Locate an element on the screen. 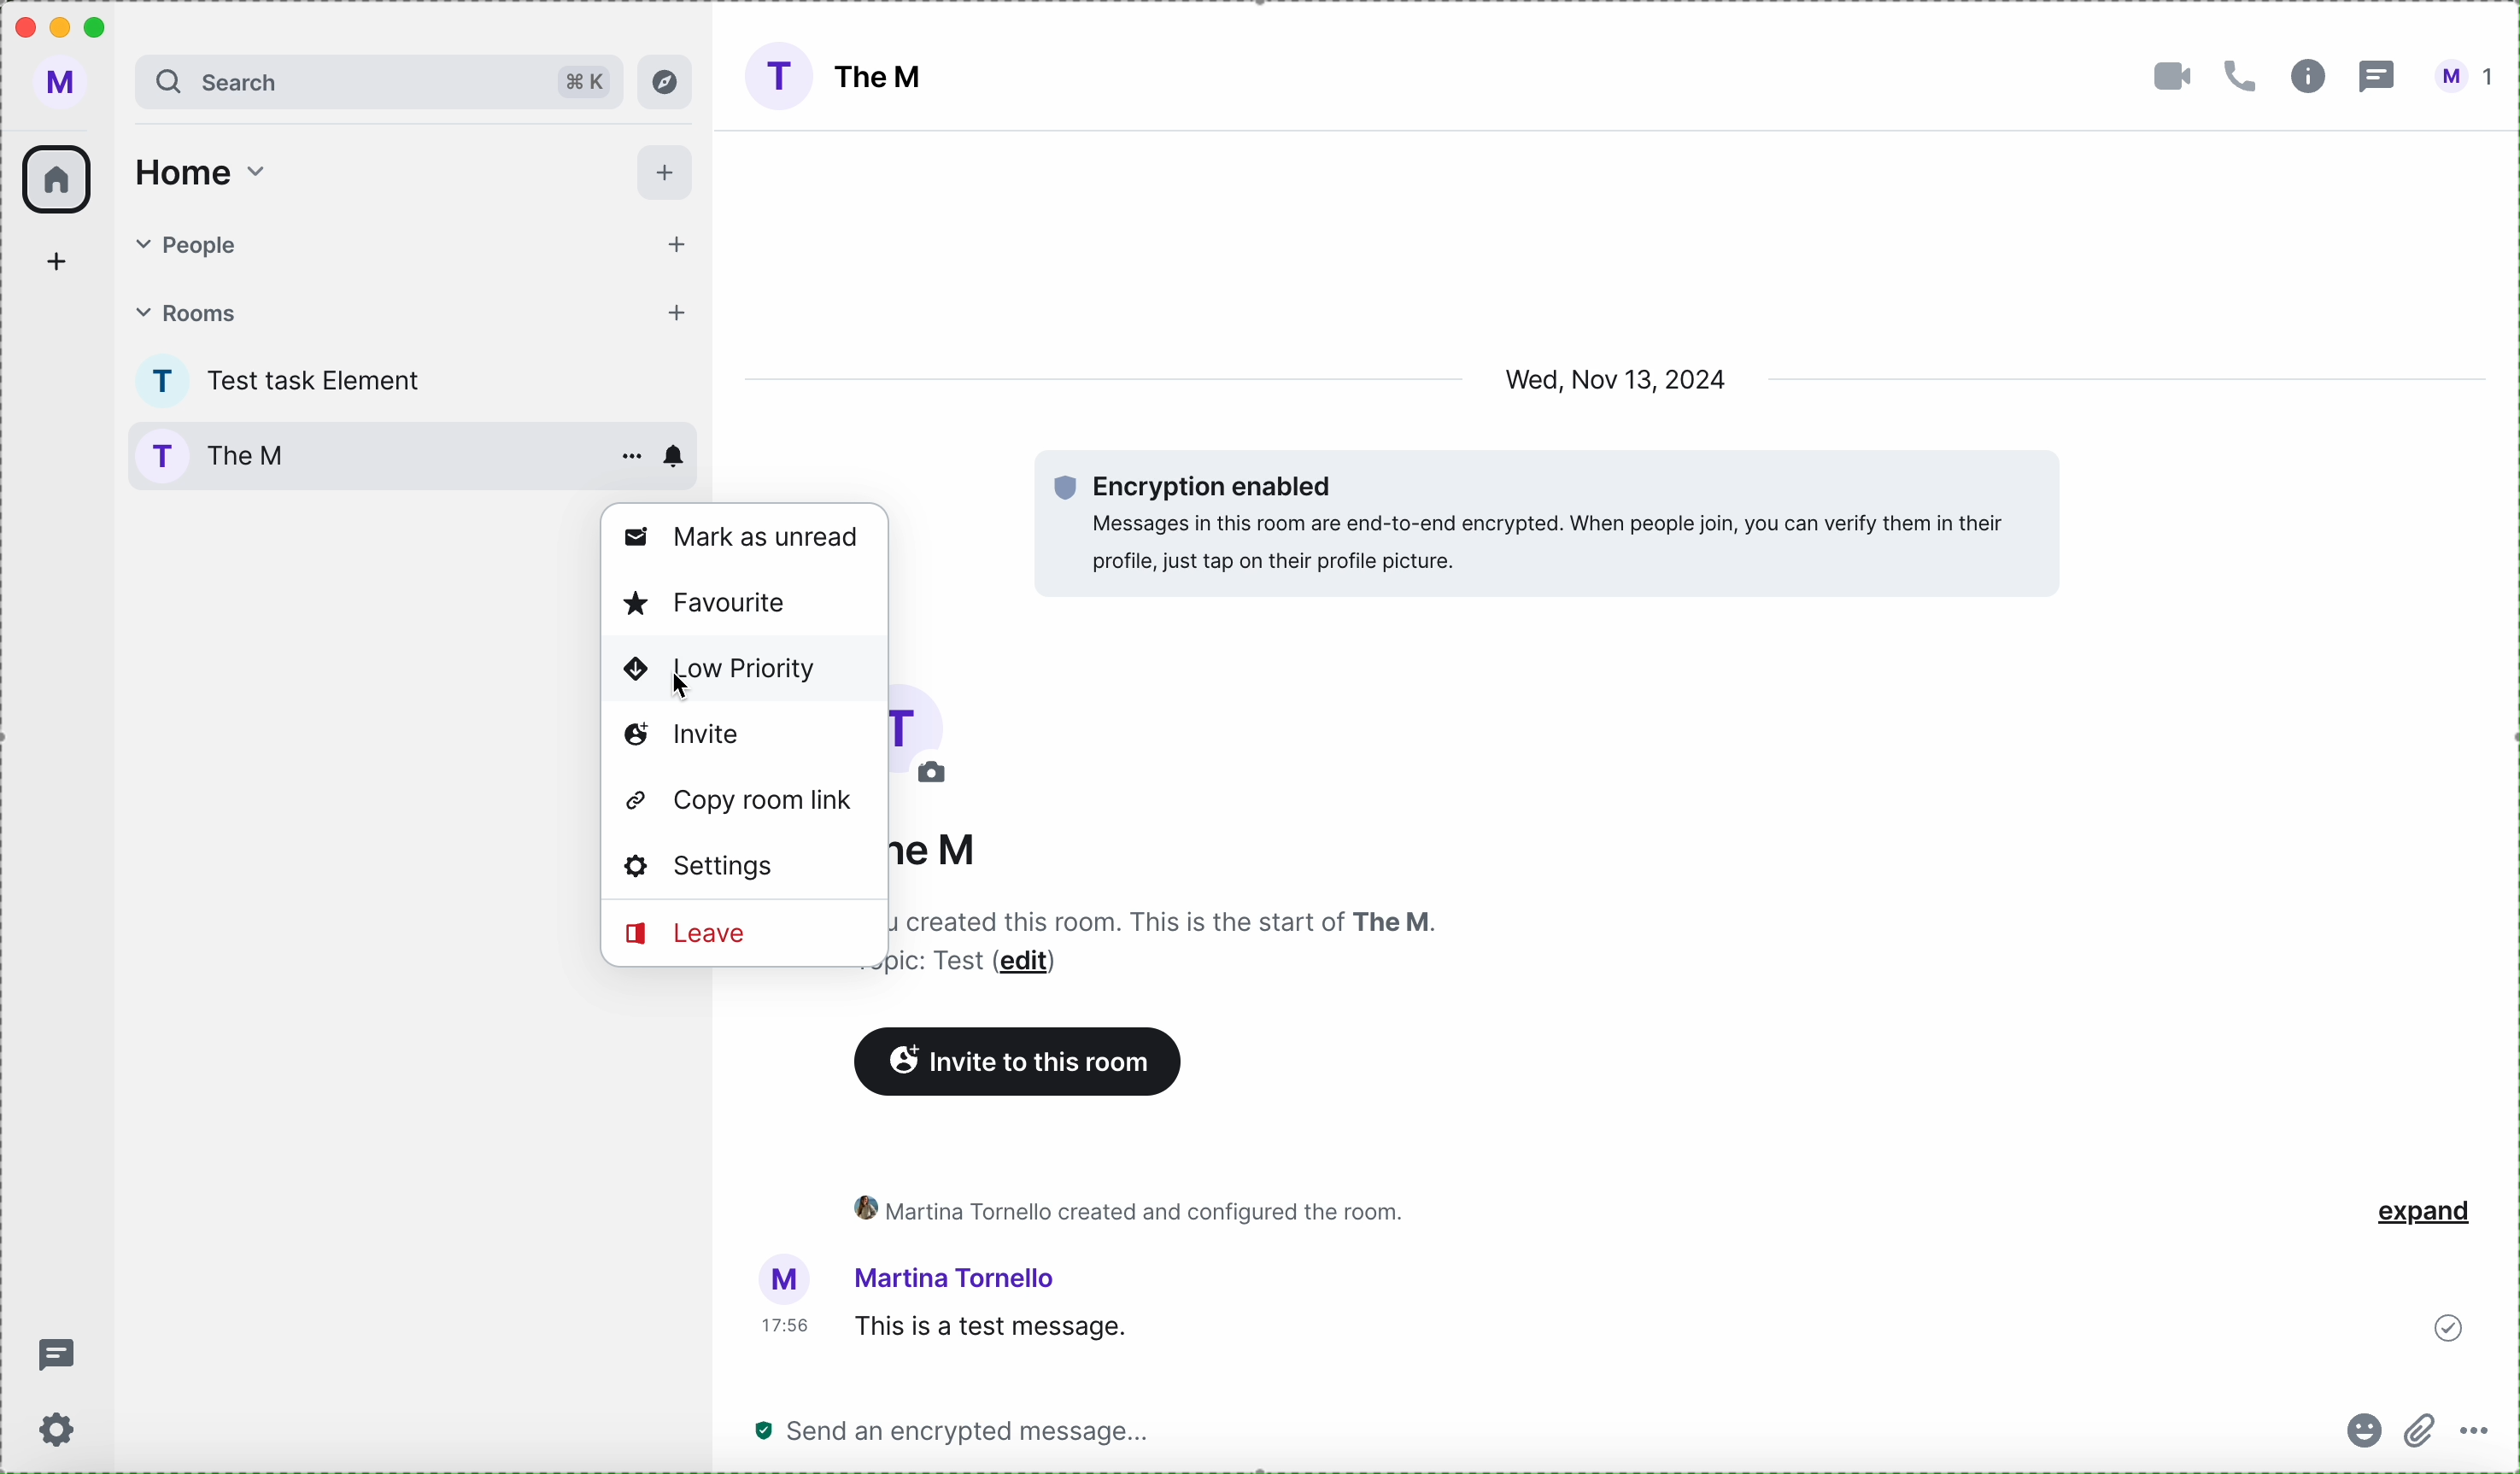  emojis is located at coordinates (2365, 1428).